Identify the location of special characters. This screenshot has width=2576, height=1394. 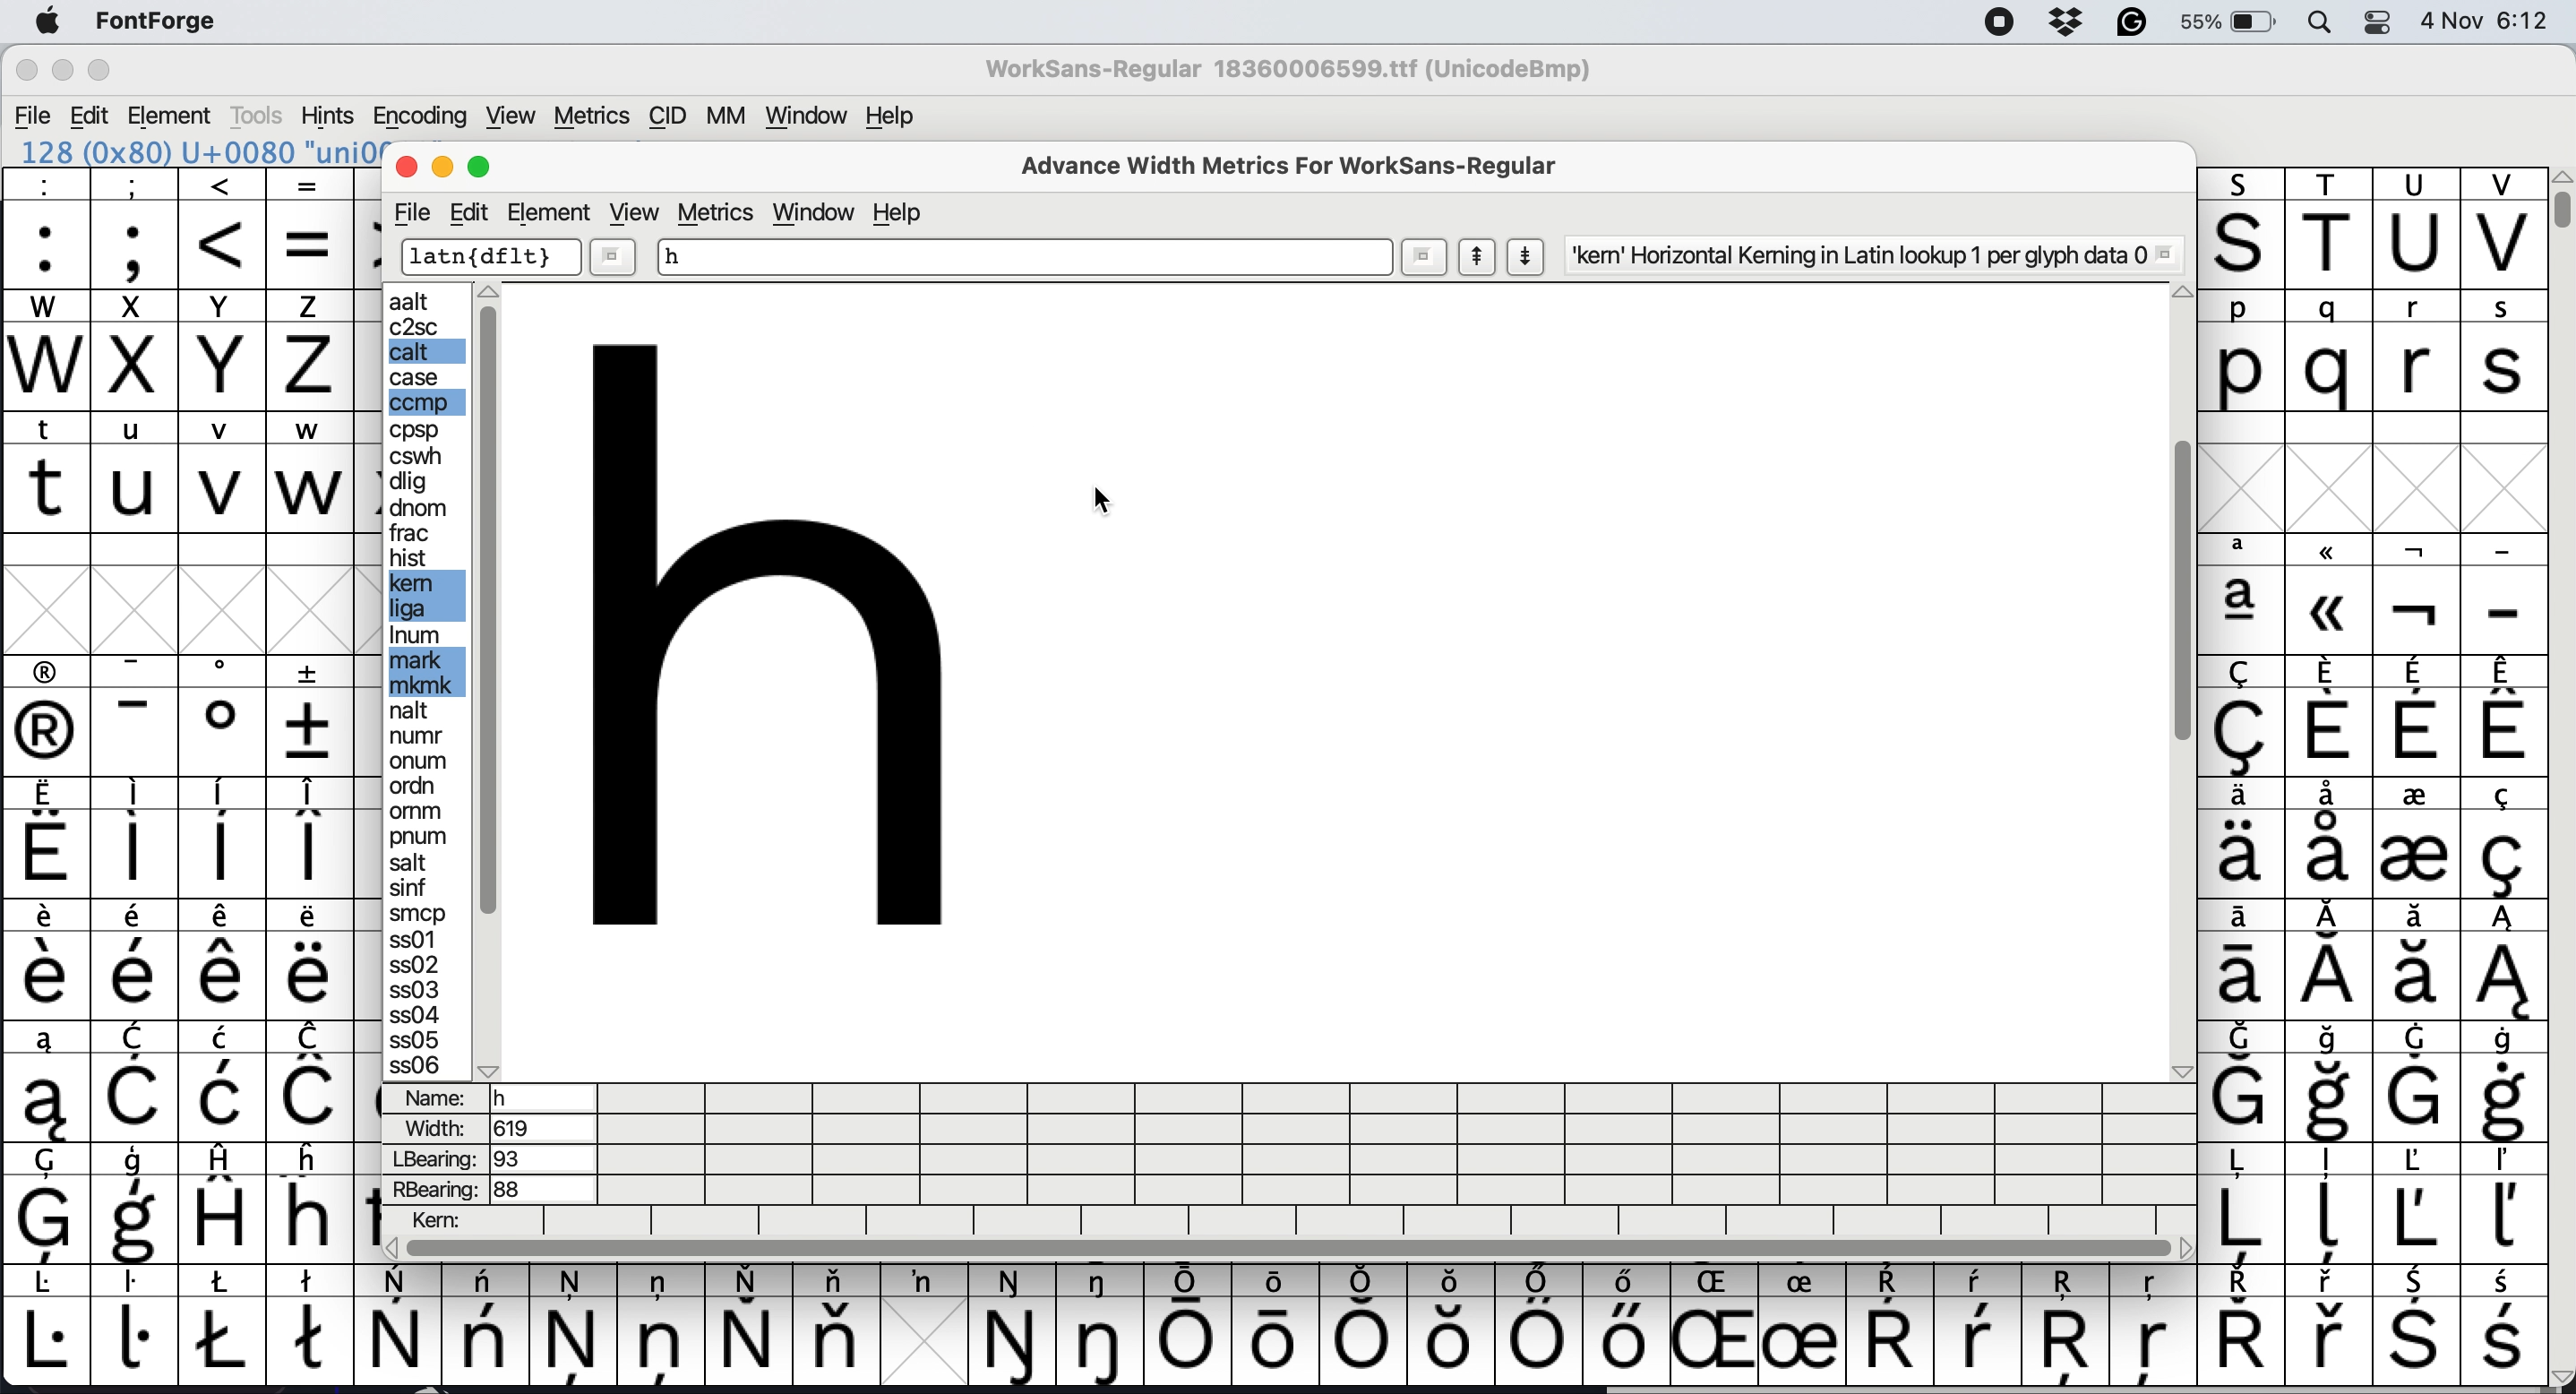
(2371, 1039).